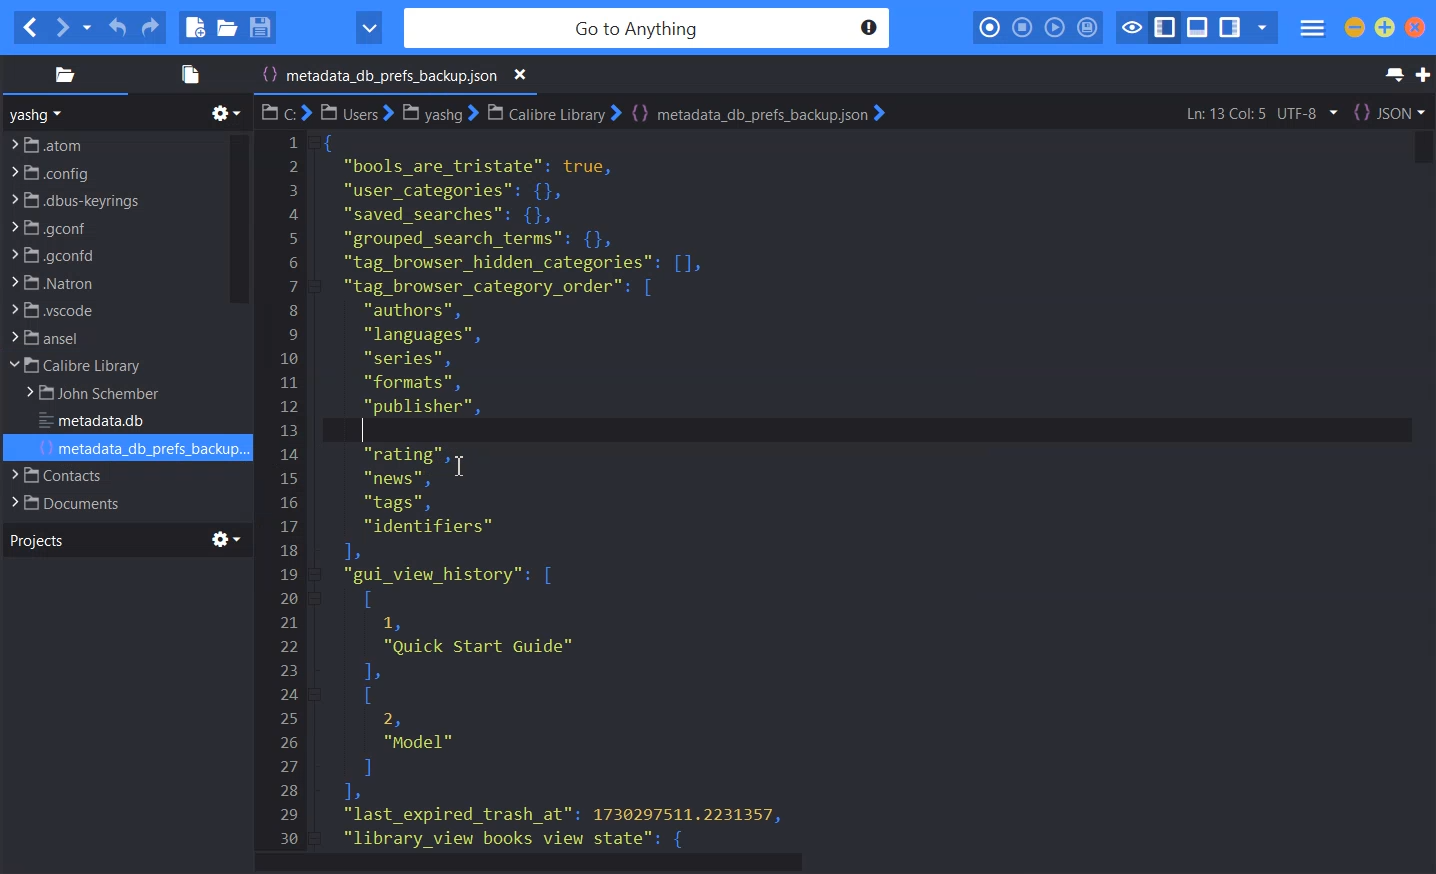 This screenshot has height=874, width=1436. Describe the element at coordinates (757, 113) in the screenshot. I see `metadata_db_pref_bakup File` at that location.